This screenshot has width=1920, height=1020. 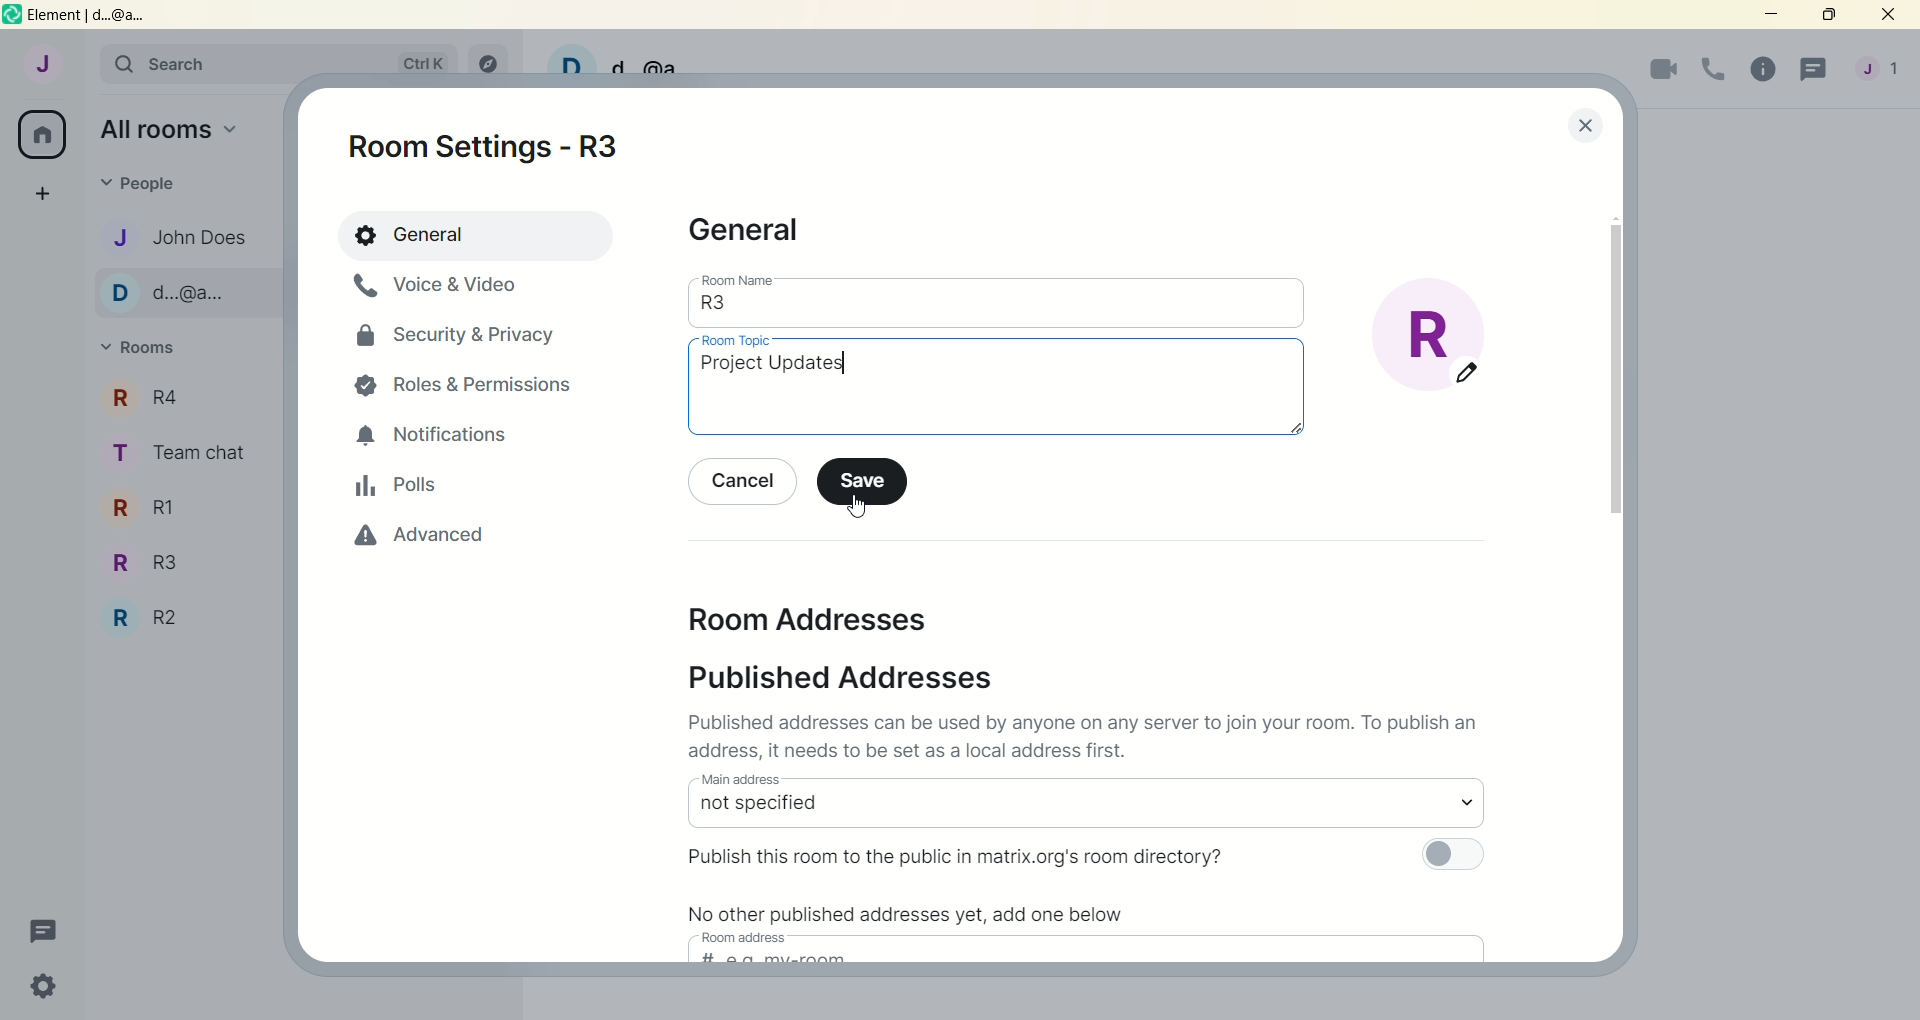 What do you see at coordinates (179, 293) in the screenshot?
I see `d...@...` at bounding box center [179, 293].